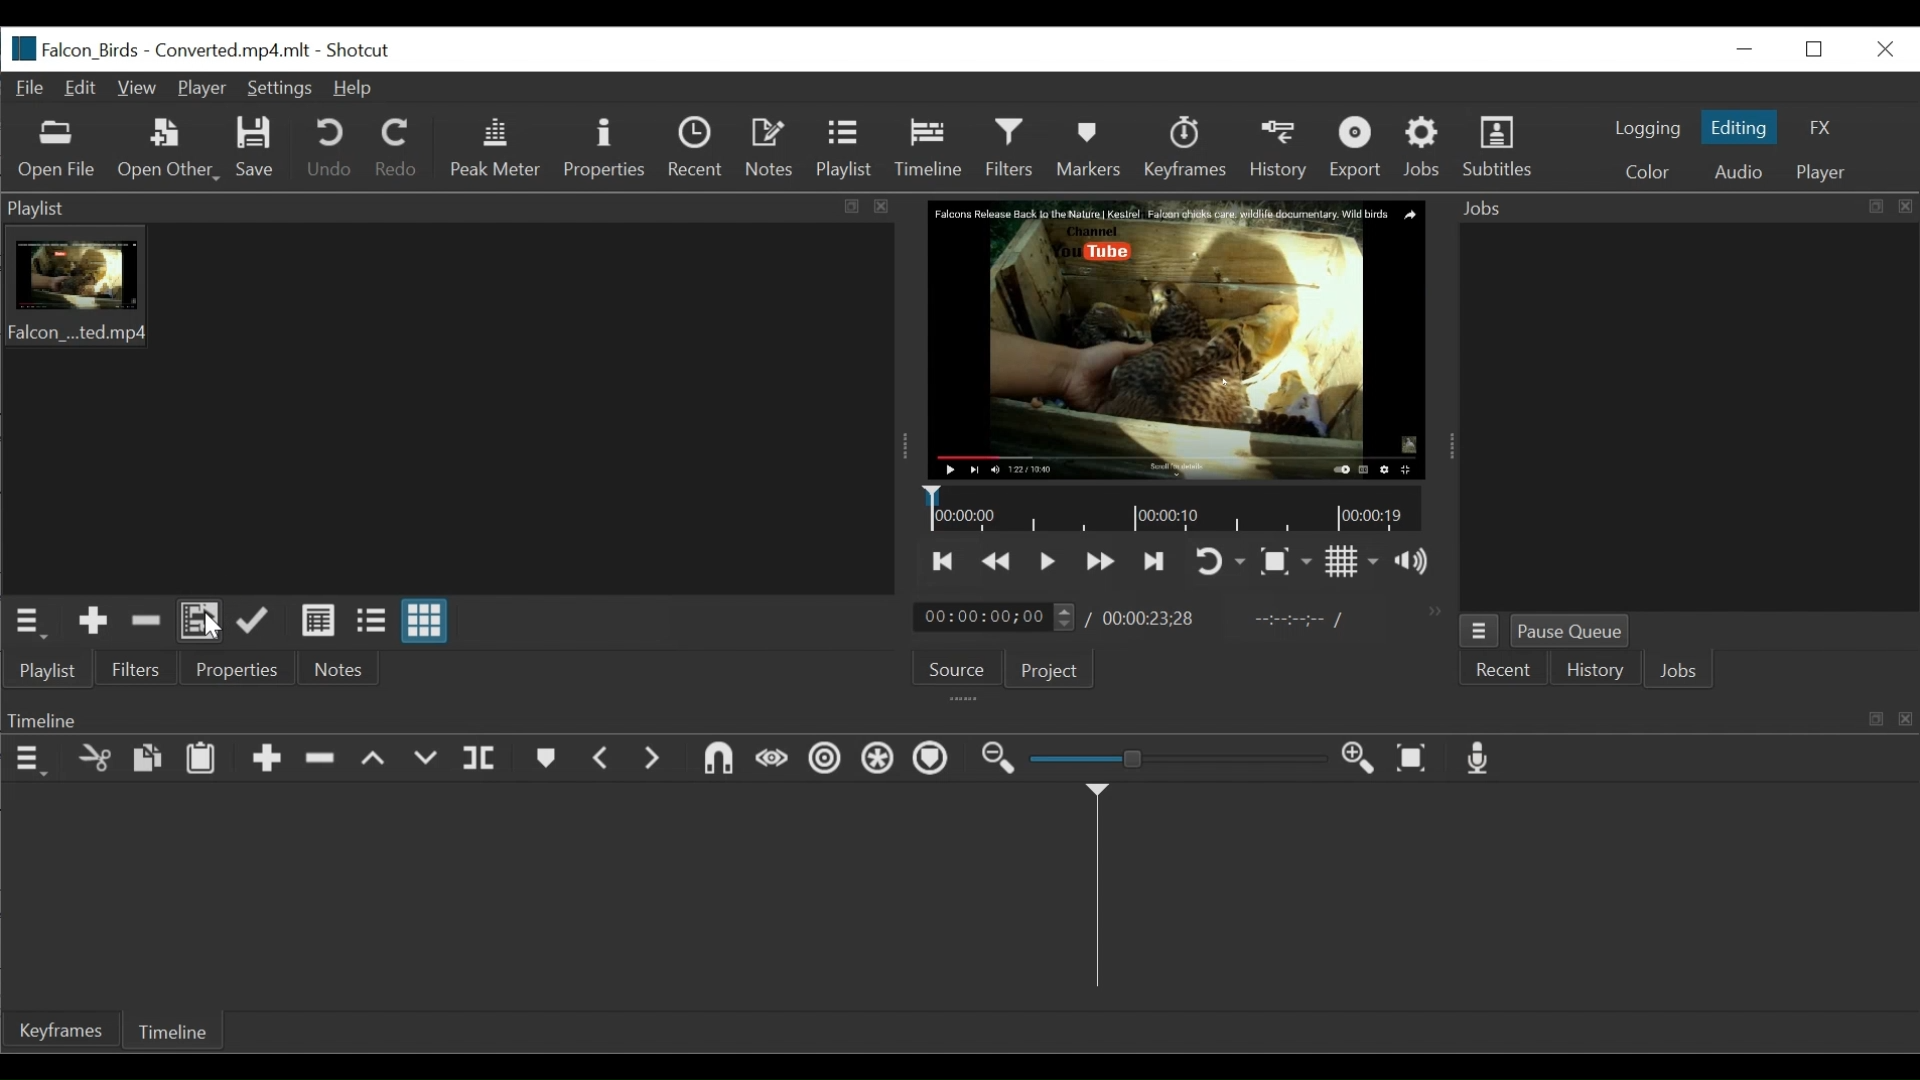  What do you see at coordinates (1103, 561) in the screenshot?
I see `Play quickly forward` at bounding box center [1103, 561].